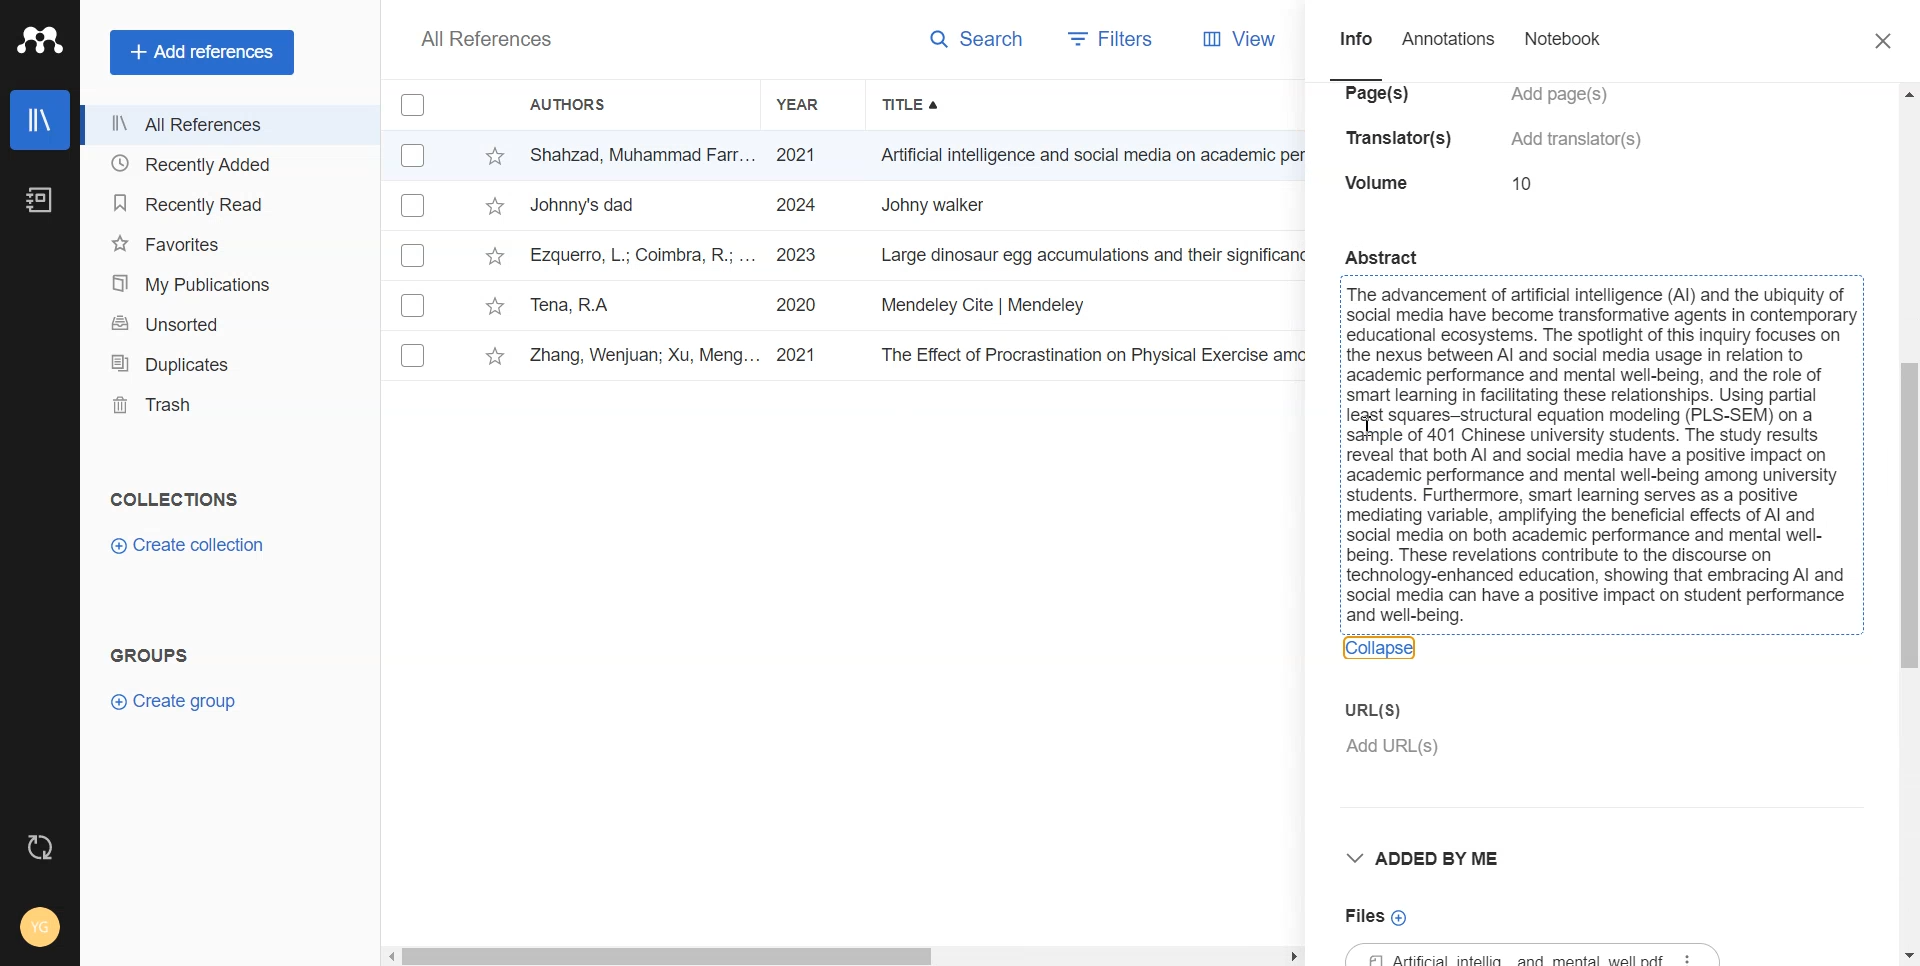 Image resolution: width=1920 pixels, height=966 pixels. Describe the element at coordinates (1377, 707) in the screenshot. I see `Enter URL` at that location.